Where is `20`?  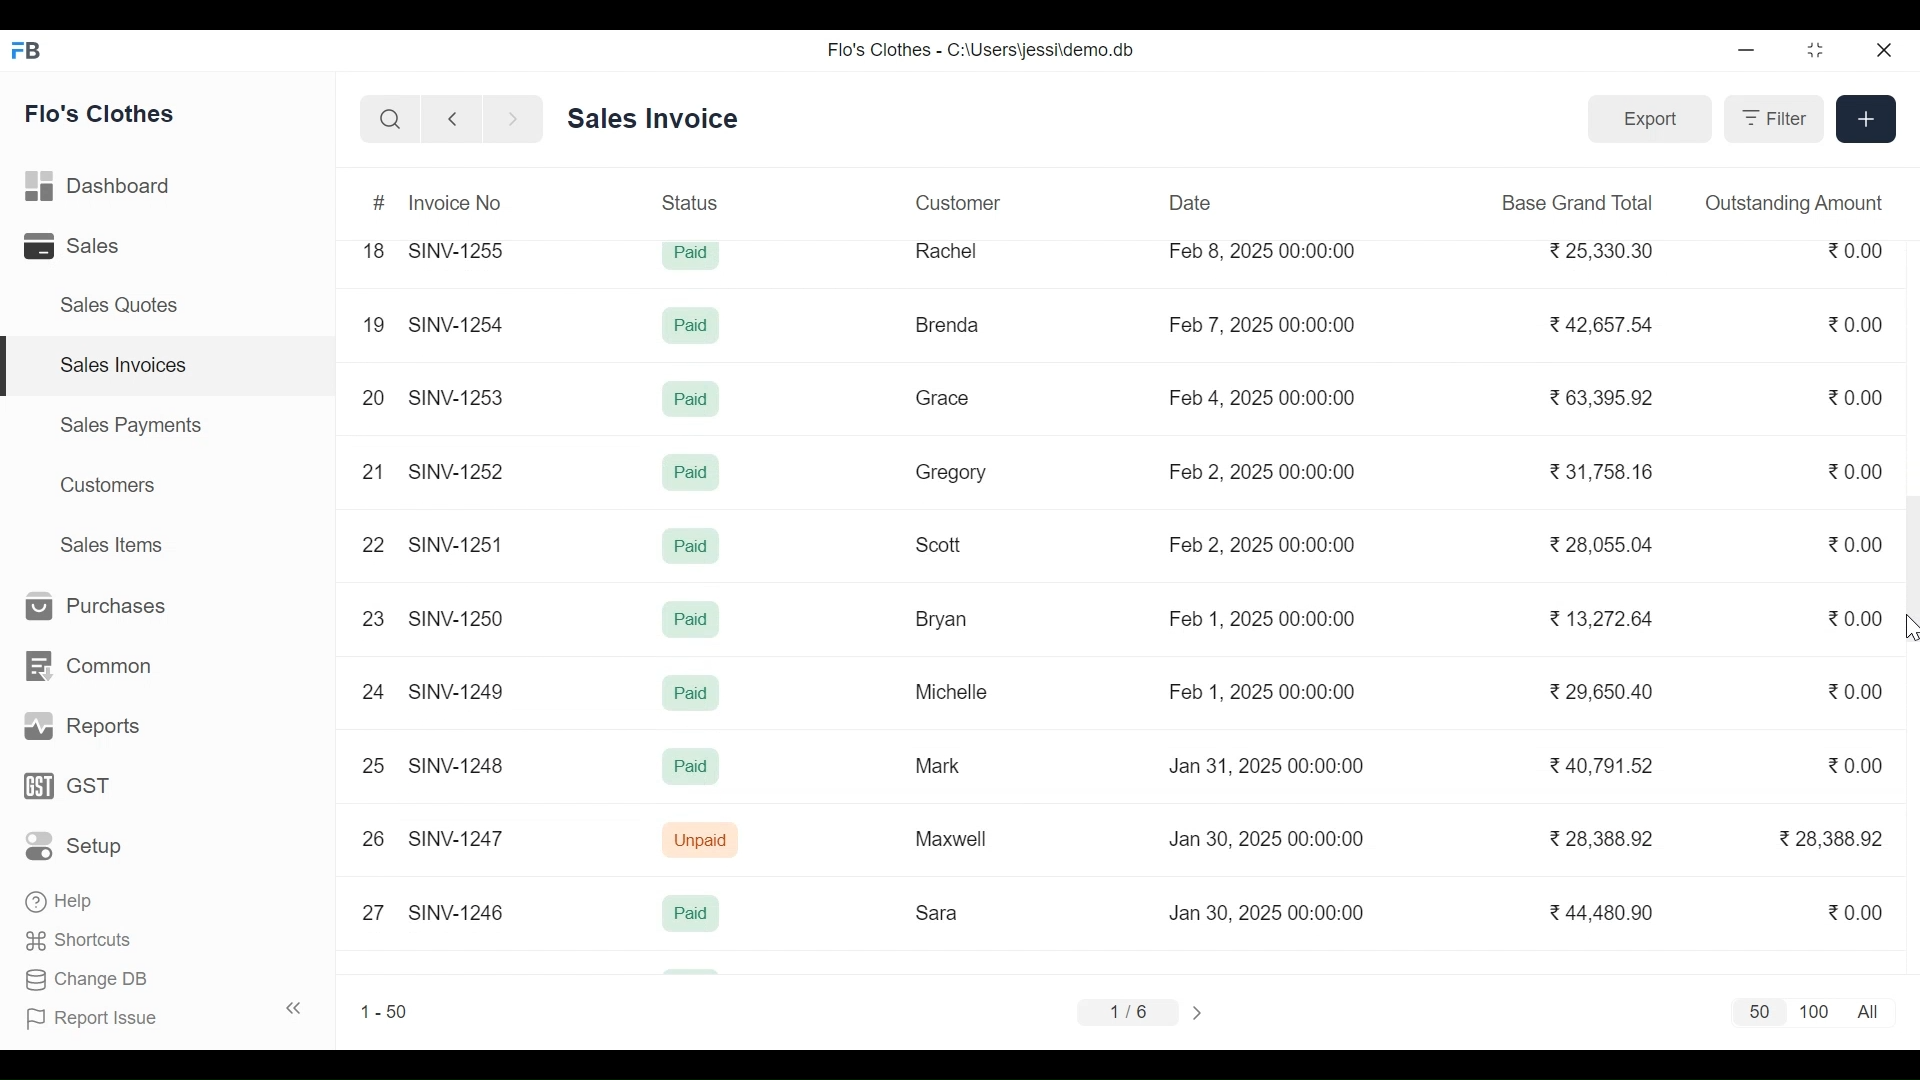 20 is located at coordinates (373, 394).